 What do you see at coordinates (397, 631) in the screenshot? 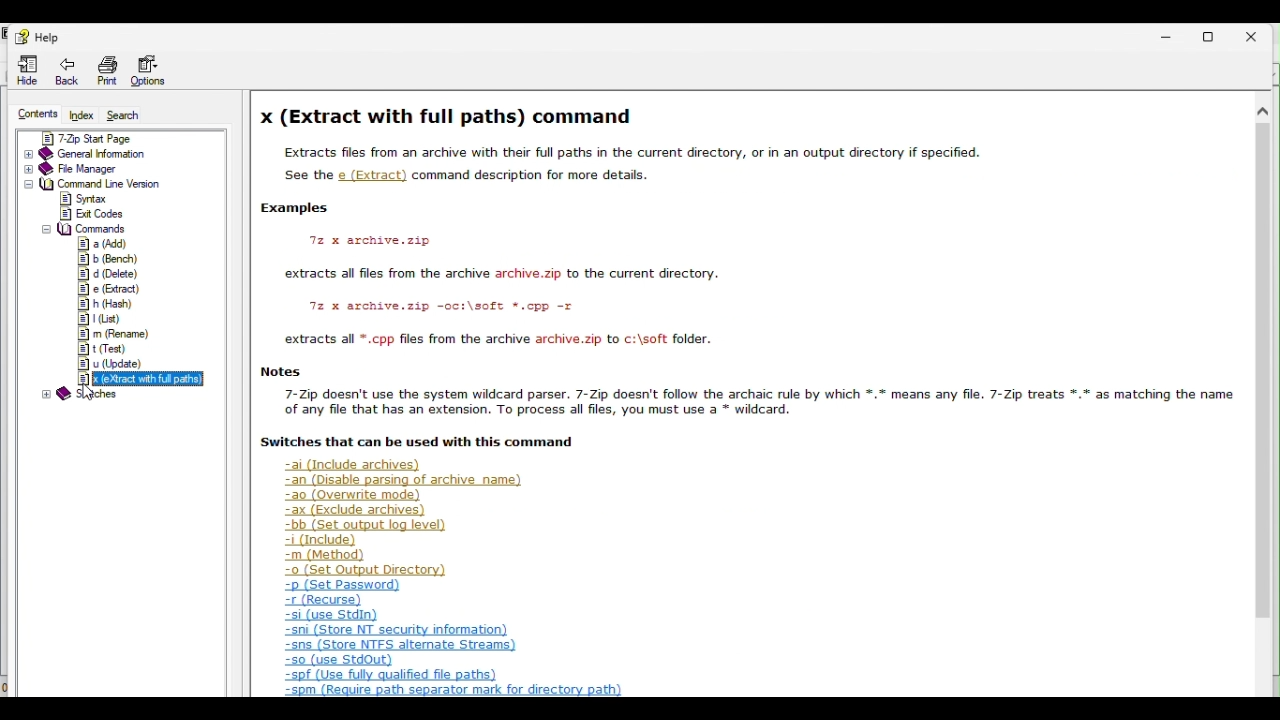
I see `-sni` at bounding box center [397, 631].